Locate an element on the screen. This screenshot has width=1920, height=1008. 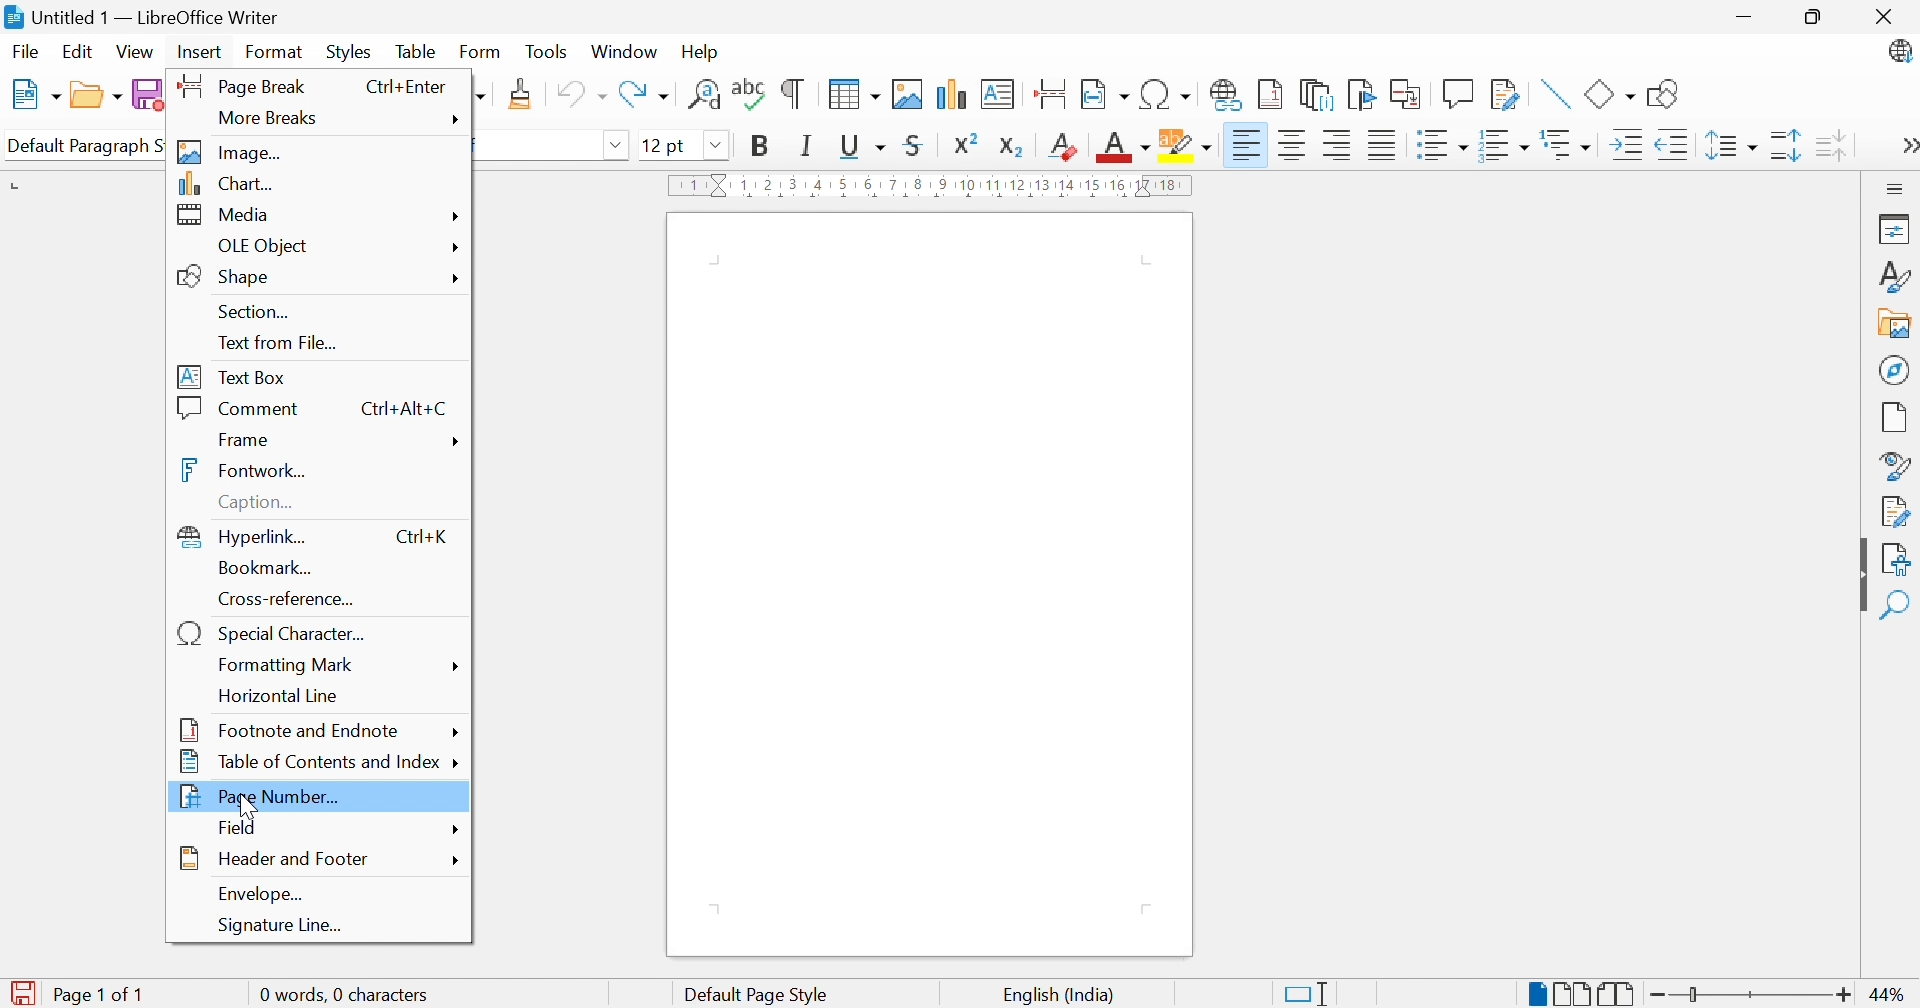
Italic is located at coordinates (803, 145).